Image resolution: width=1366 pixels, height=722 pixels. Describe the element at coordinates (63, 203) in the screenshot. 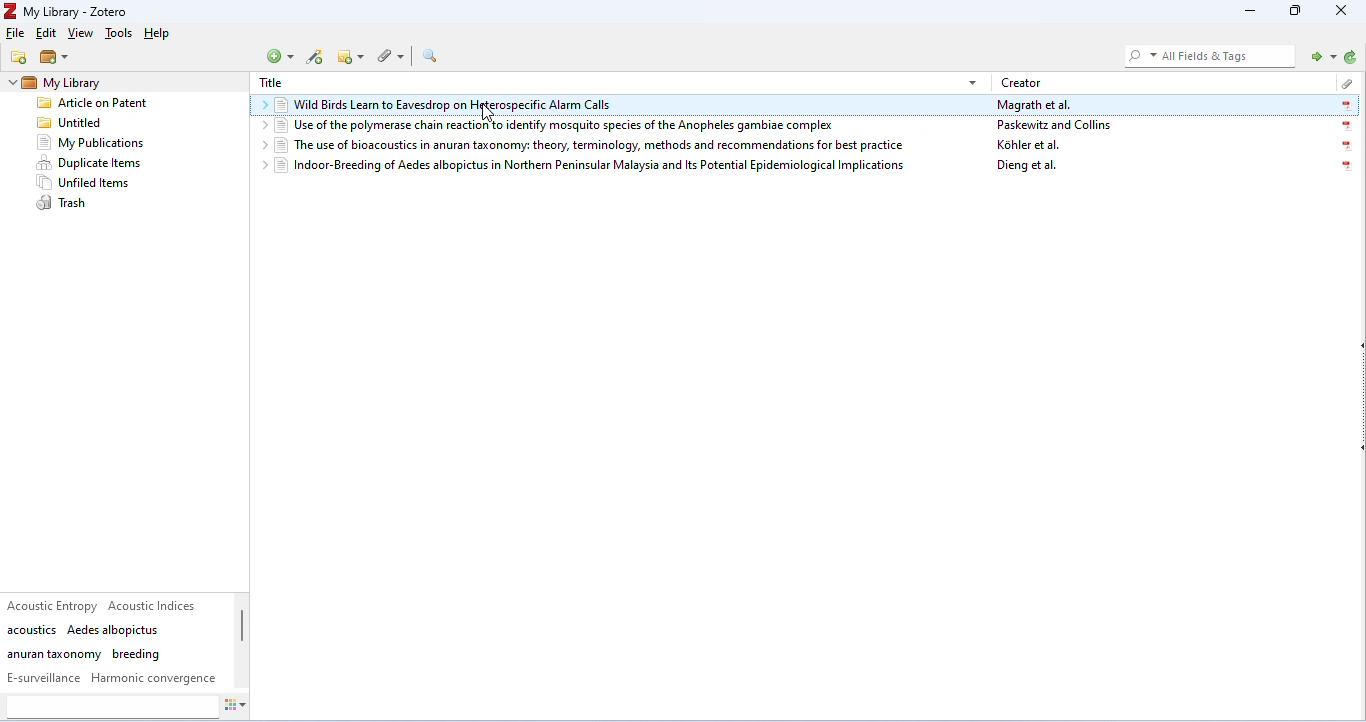

I see `trash` at that location.